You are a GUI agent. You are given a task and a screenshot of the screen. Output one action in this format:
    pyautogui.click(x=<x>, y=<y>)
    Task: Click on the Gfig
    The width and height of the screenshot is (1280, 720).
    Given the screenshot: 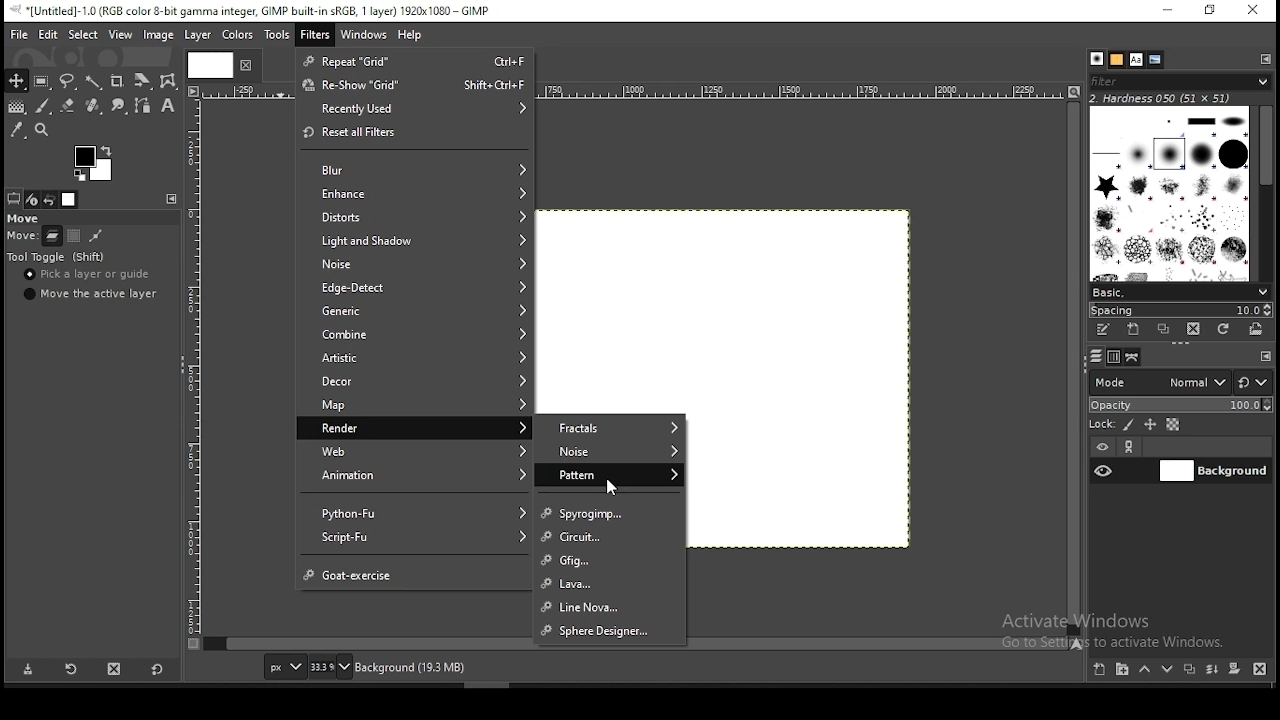 What is the action you would take?
    pyautogui.click(x=614, y=560)
    